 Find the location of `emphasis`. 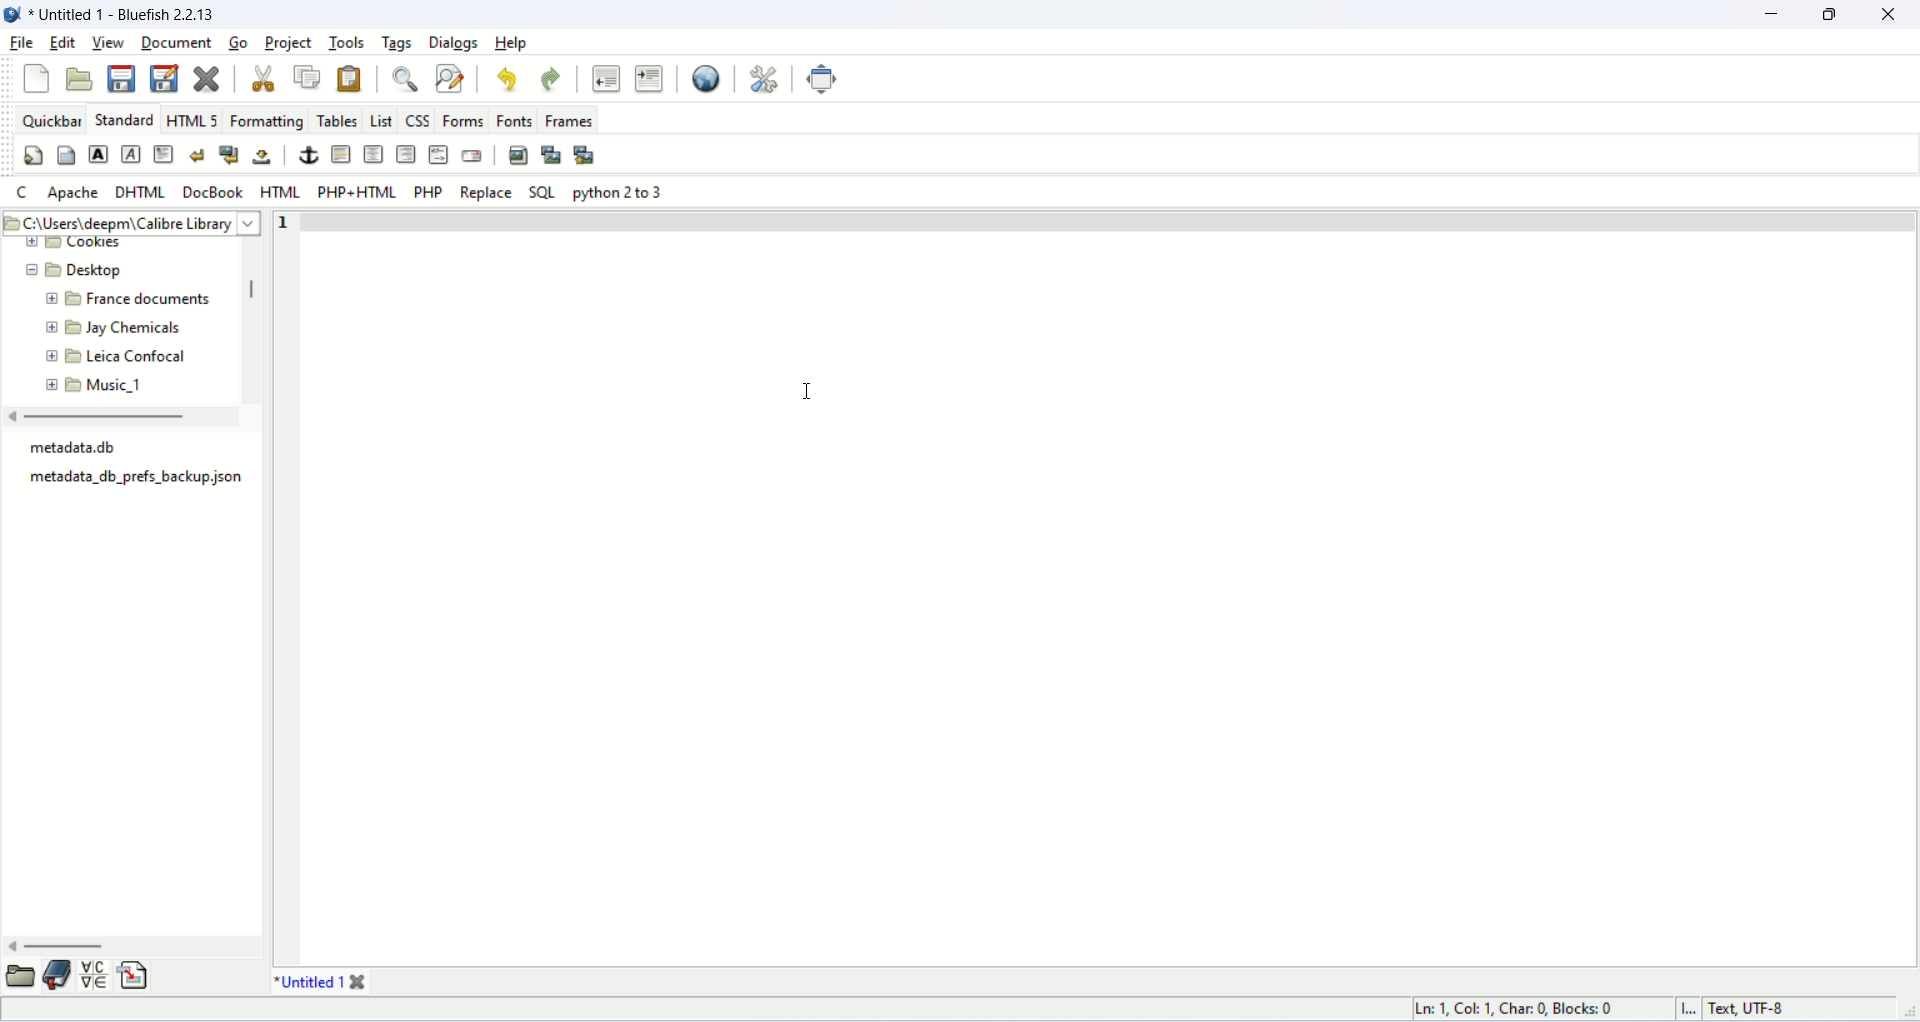

emphasis is located at coordinates (127, 154).